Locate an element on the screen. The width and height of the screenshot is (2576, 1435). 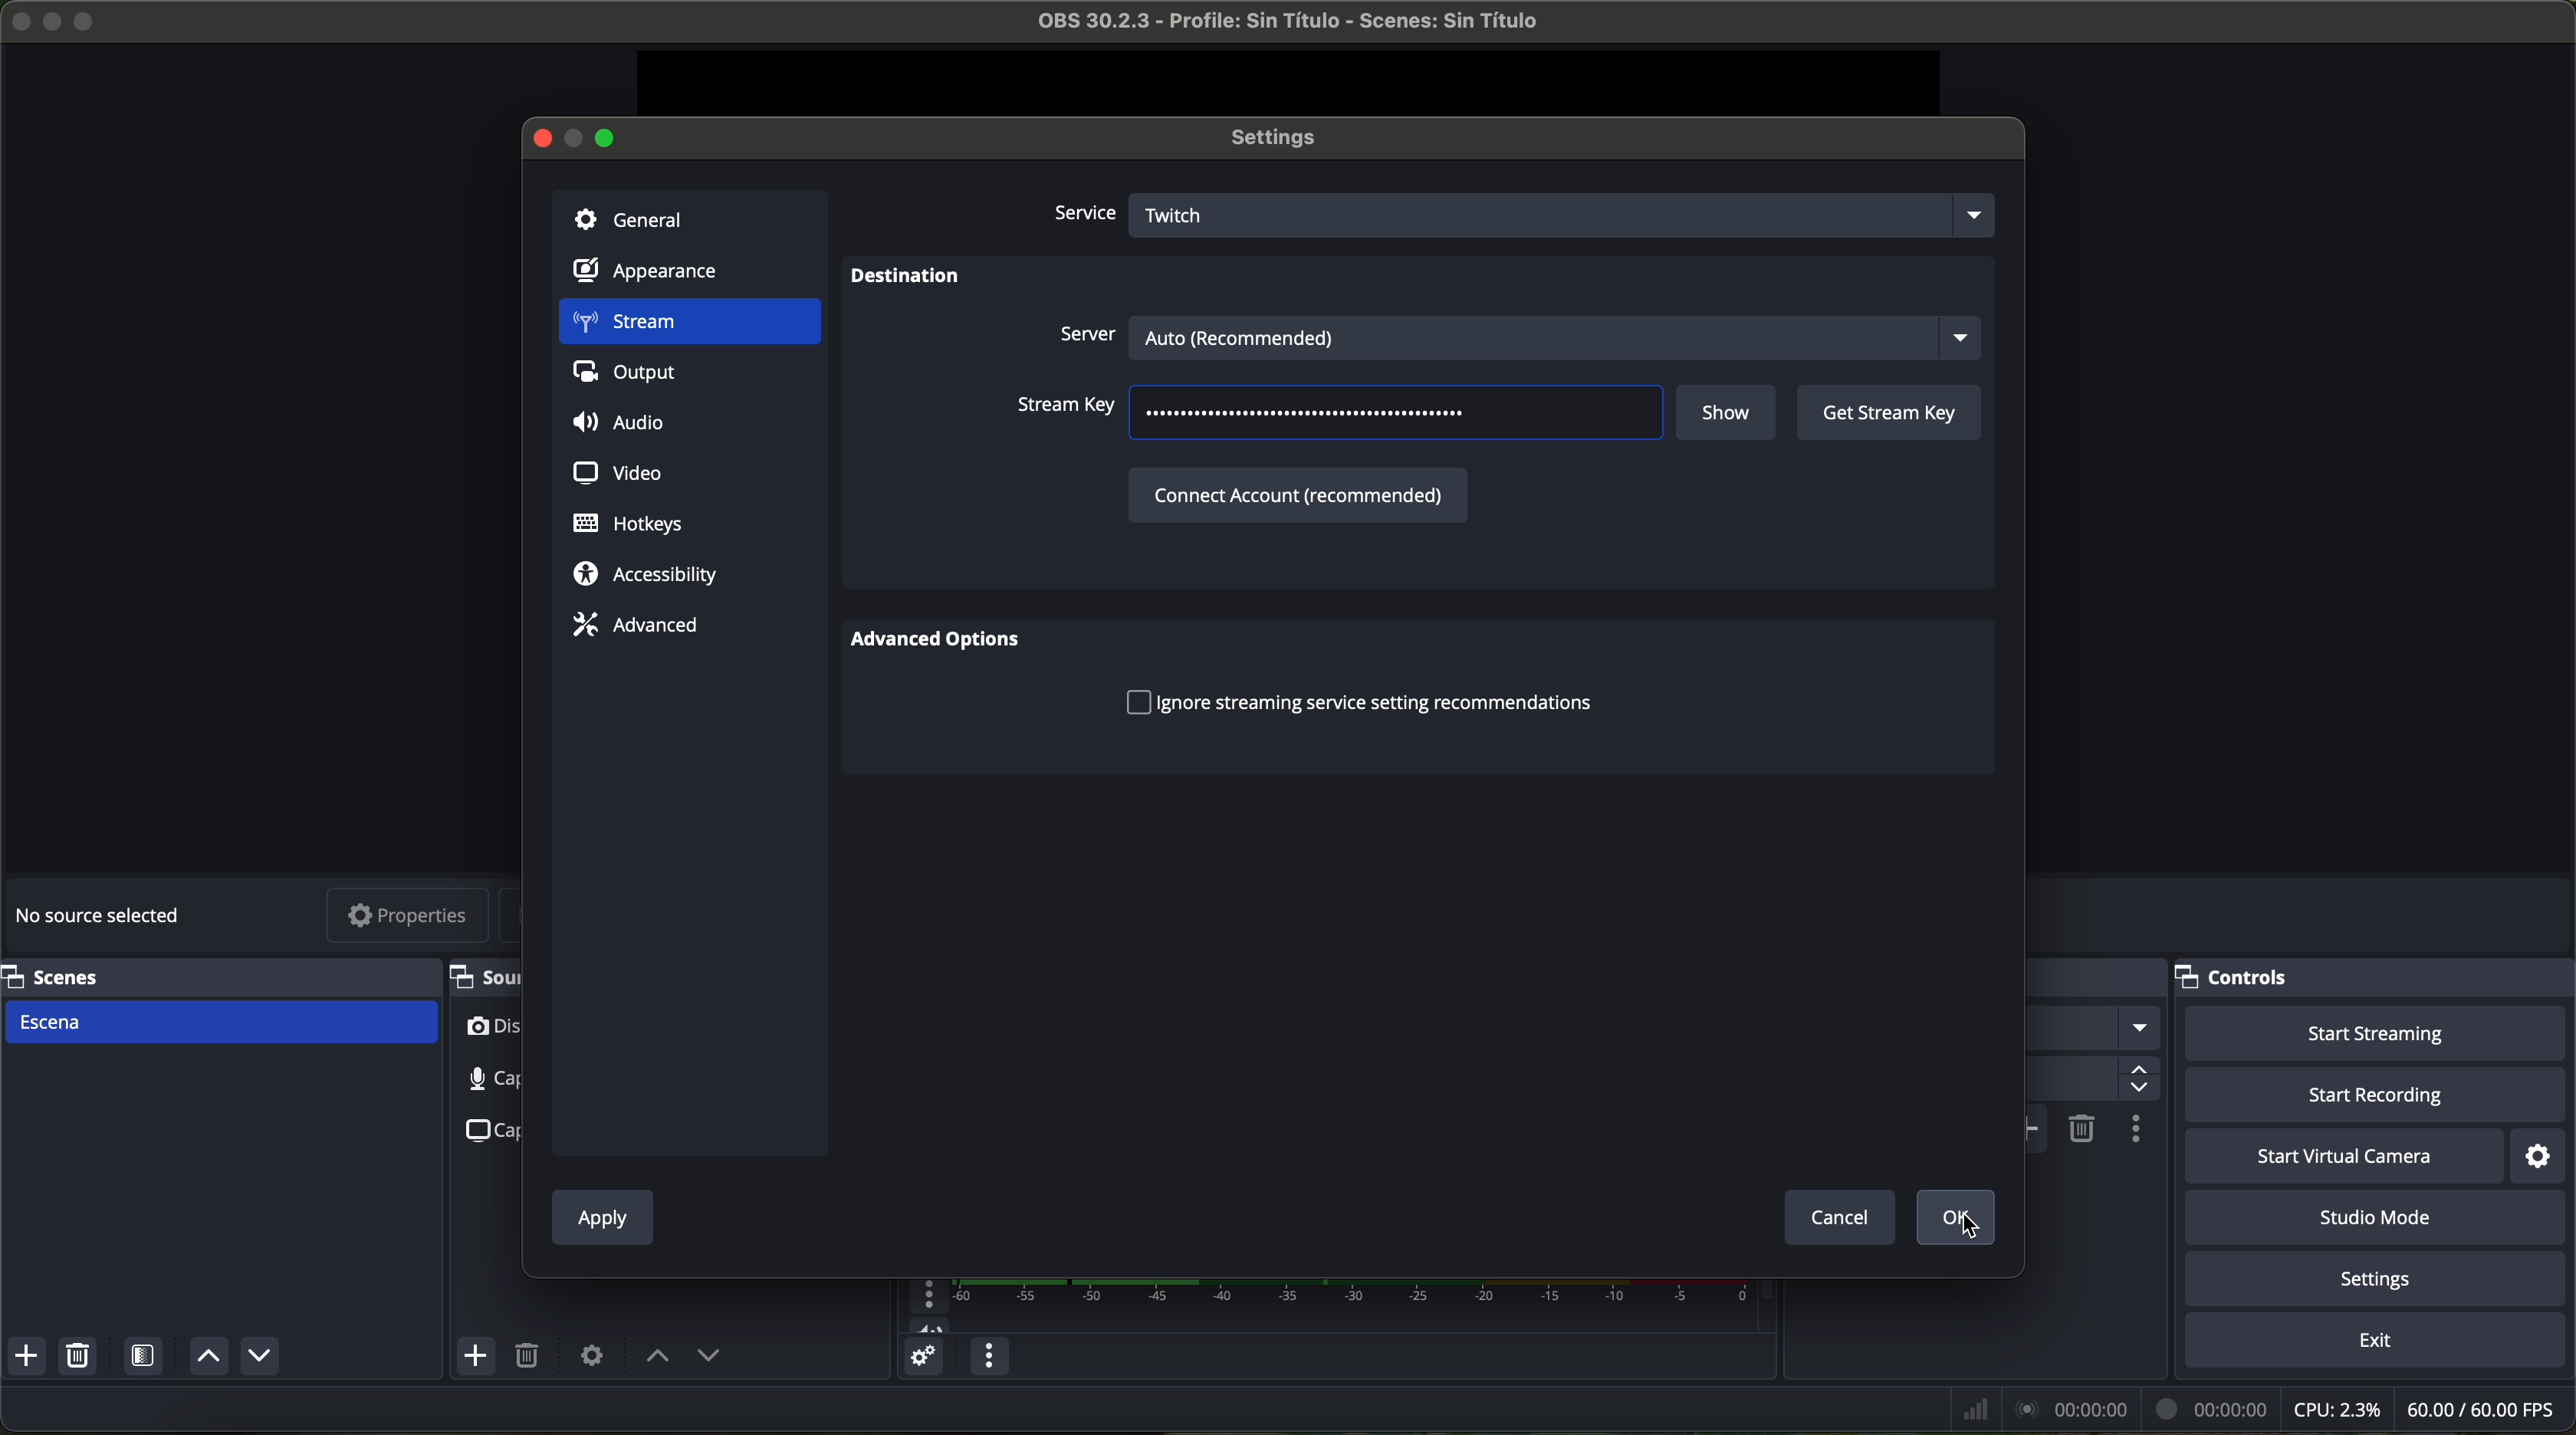
sources is located at coordinates (483, 976).